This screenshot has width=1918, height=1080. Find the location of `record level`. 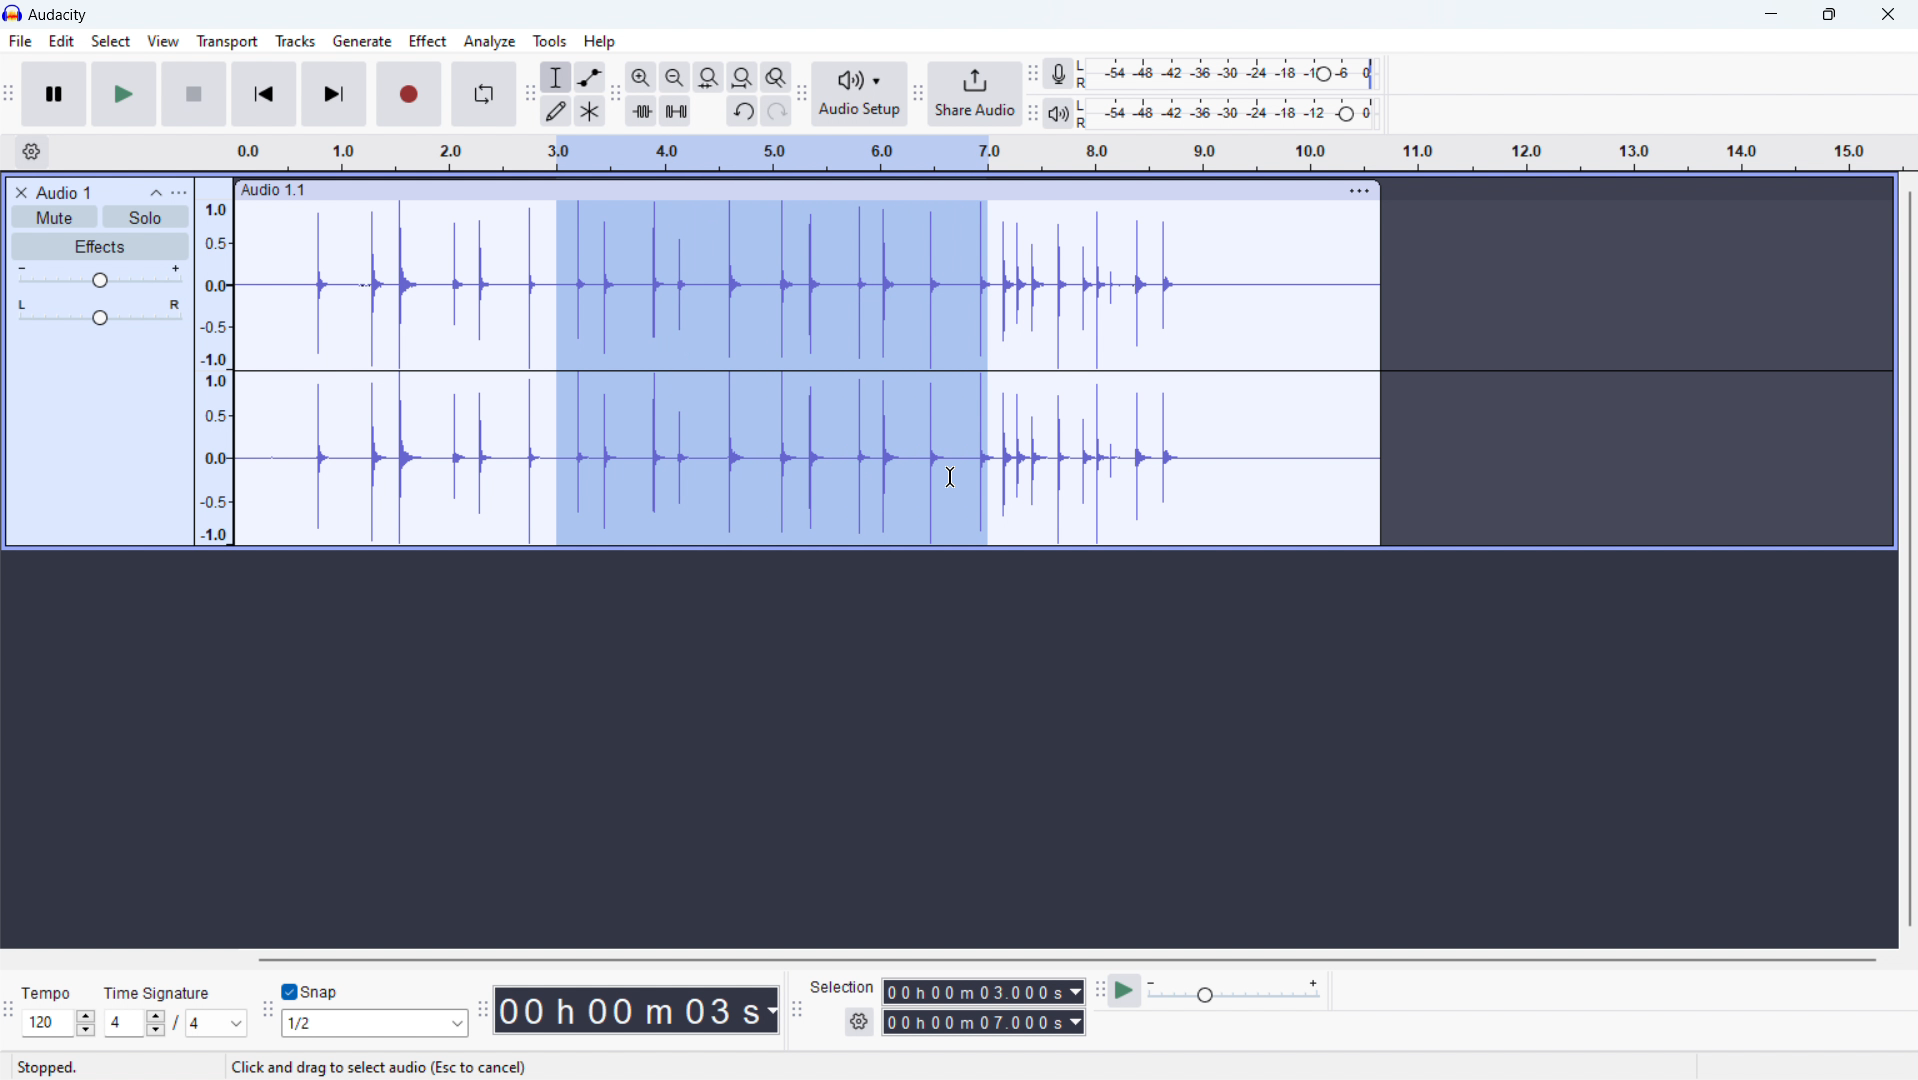

record level is located at coordinates (1236, 74).